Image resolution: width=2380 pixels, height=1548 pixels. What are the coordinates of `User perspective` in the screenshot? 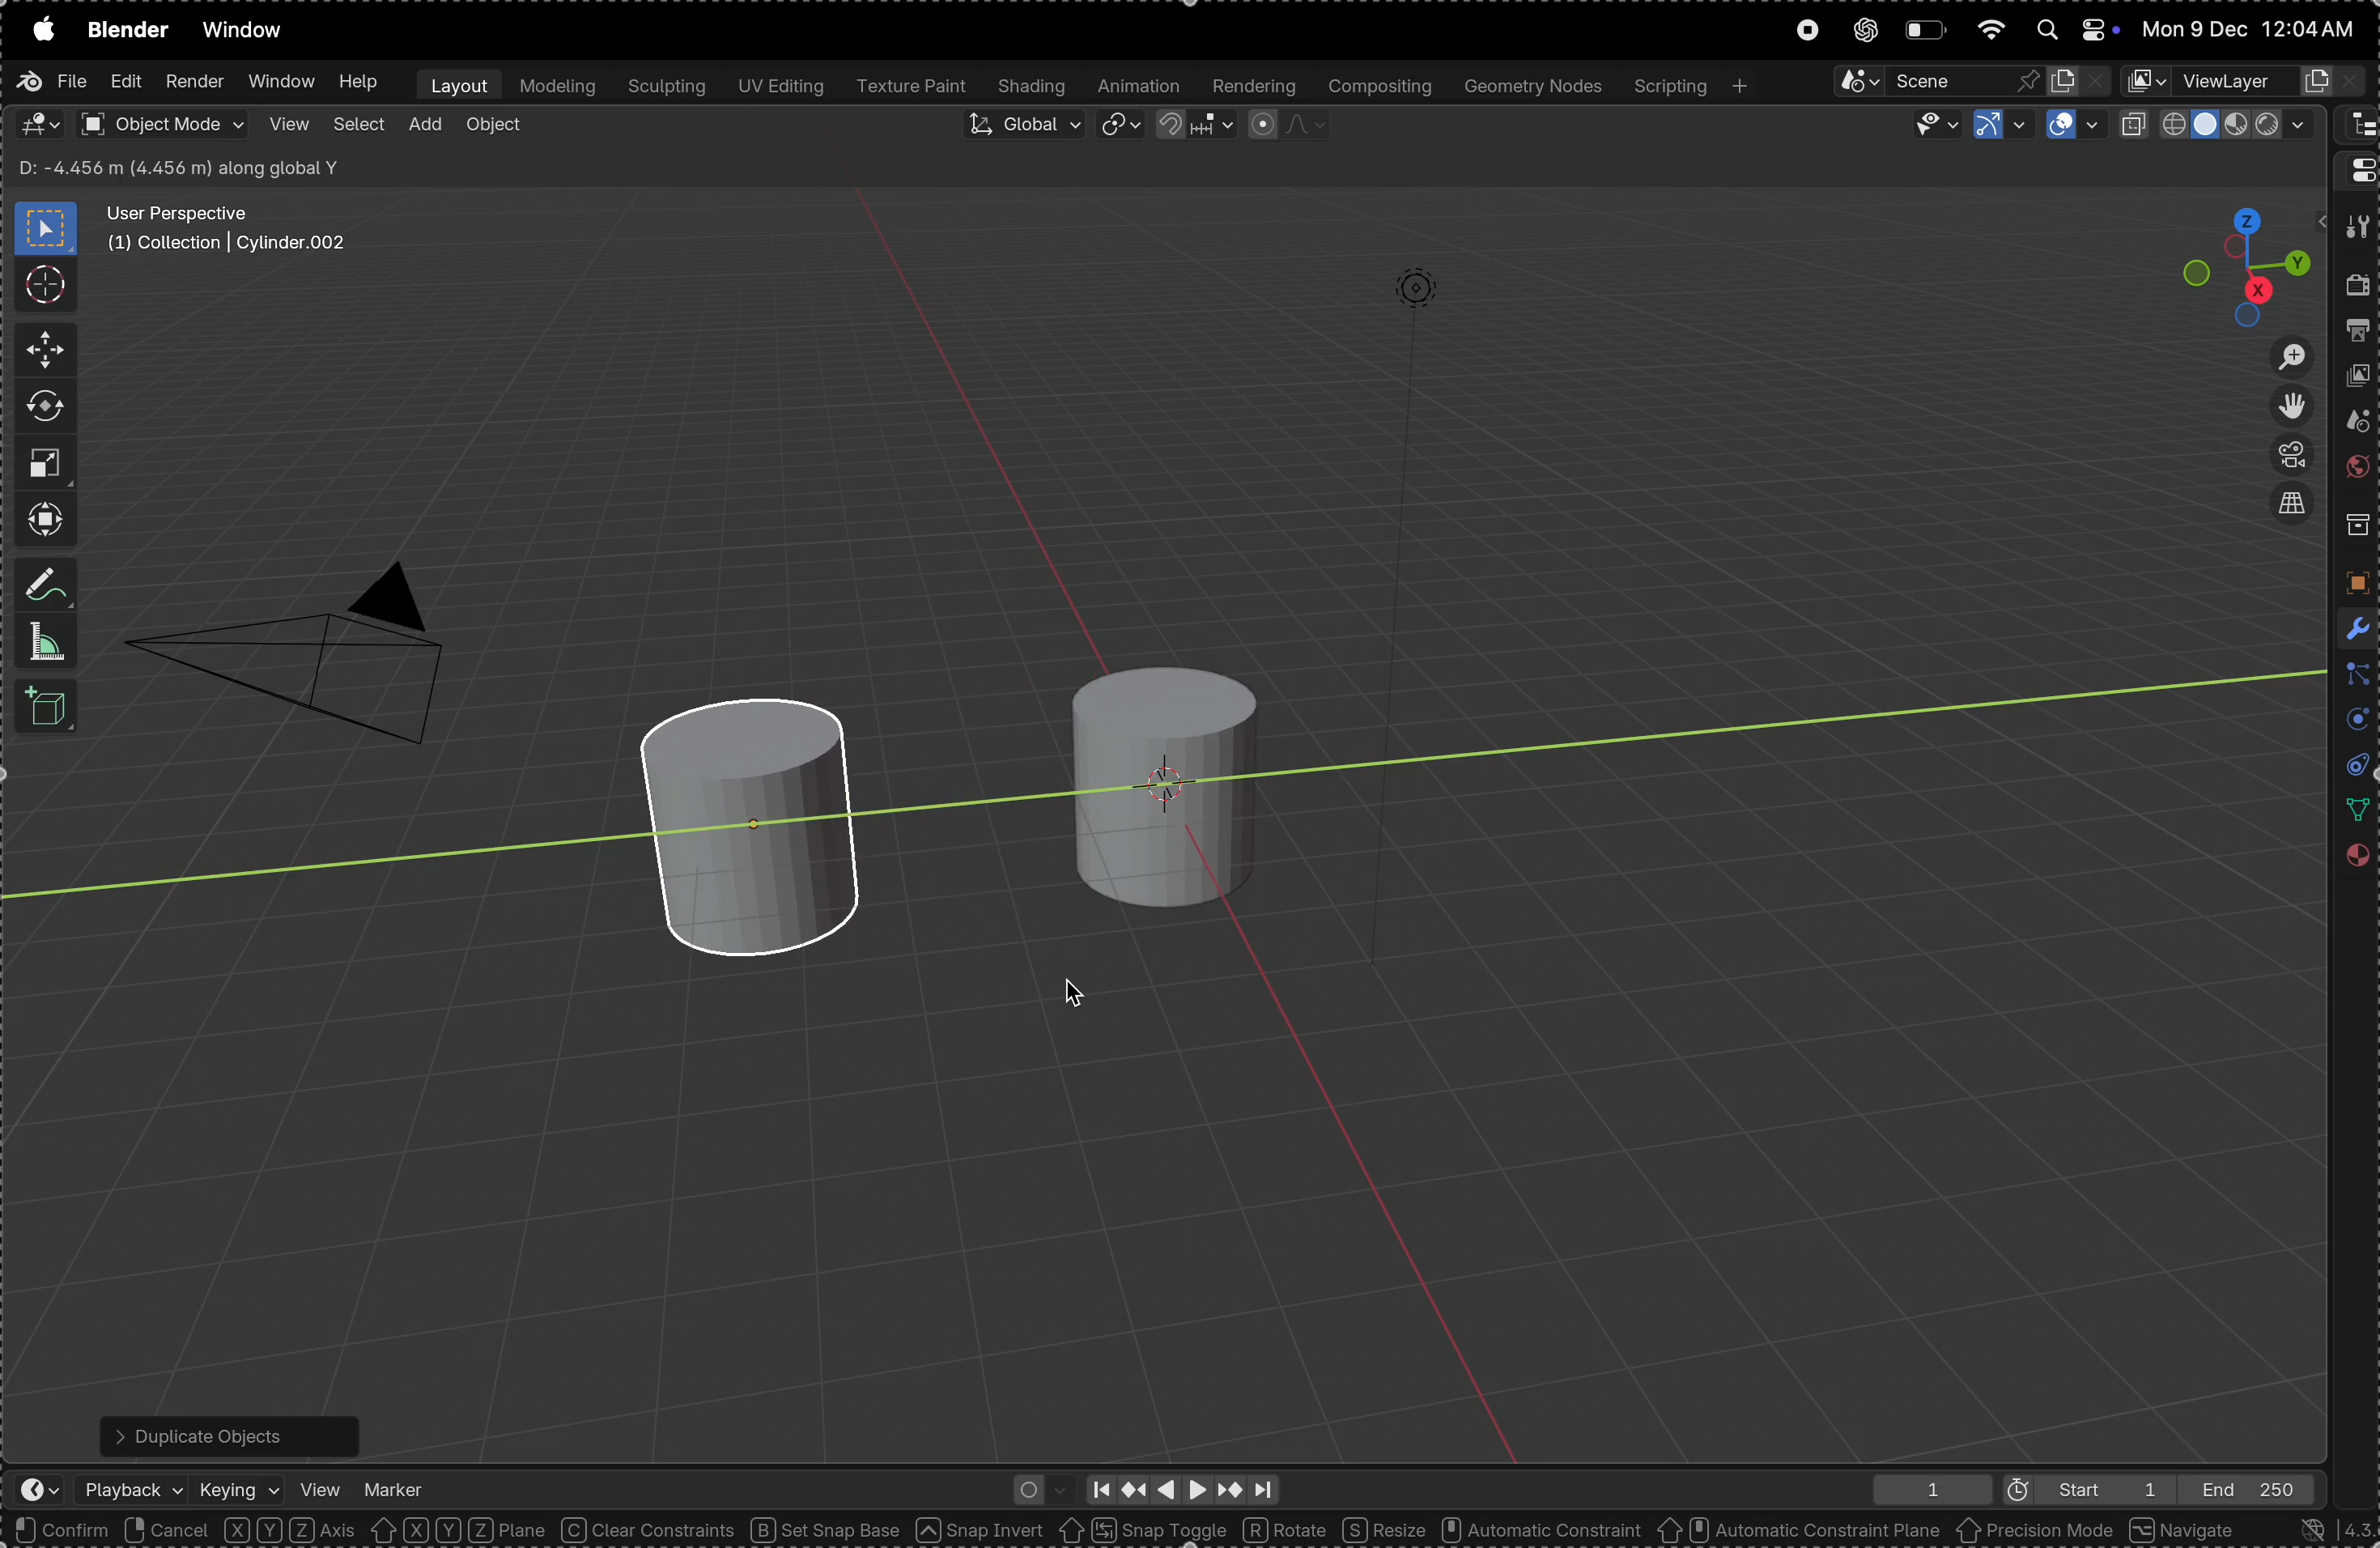 It's located at (230, 229).